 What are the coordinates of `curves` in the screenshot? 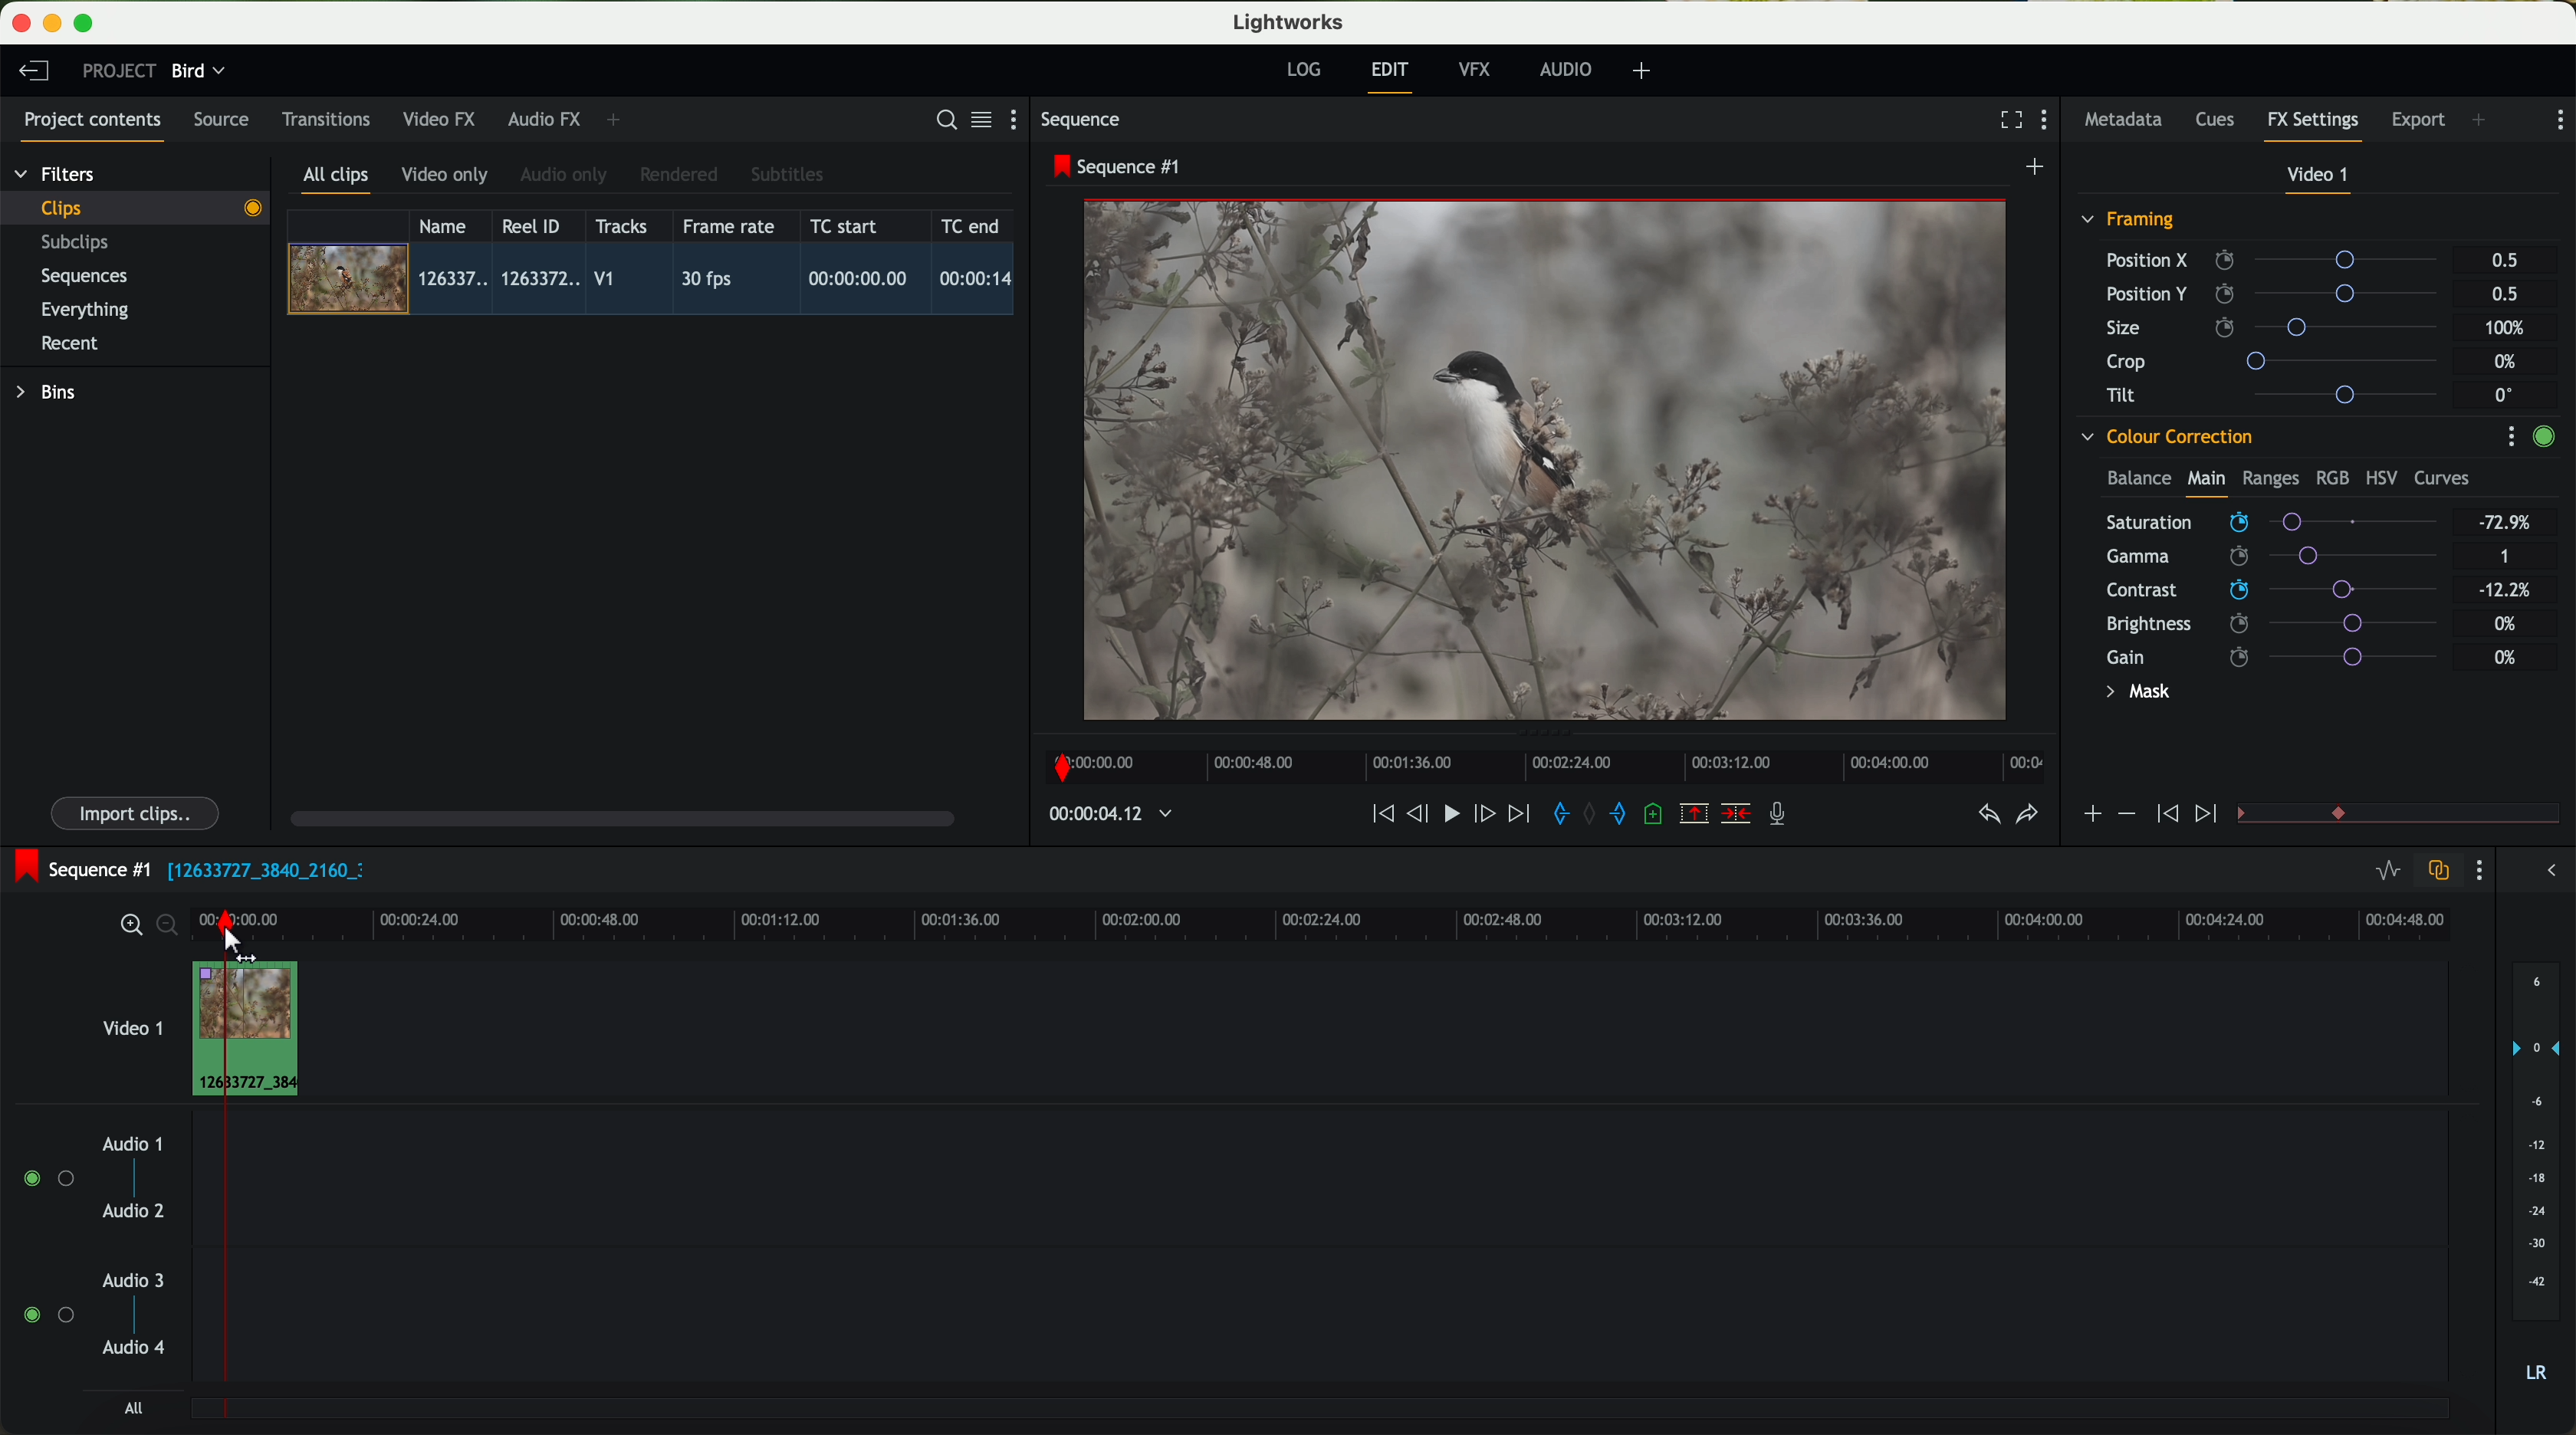 It's located at (2442, 479).